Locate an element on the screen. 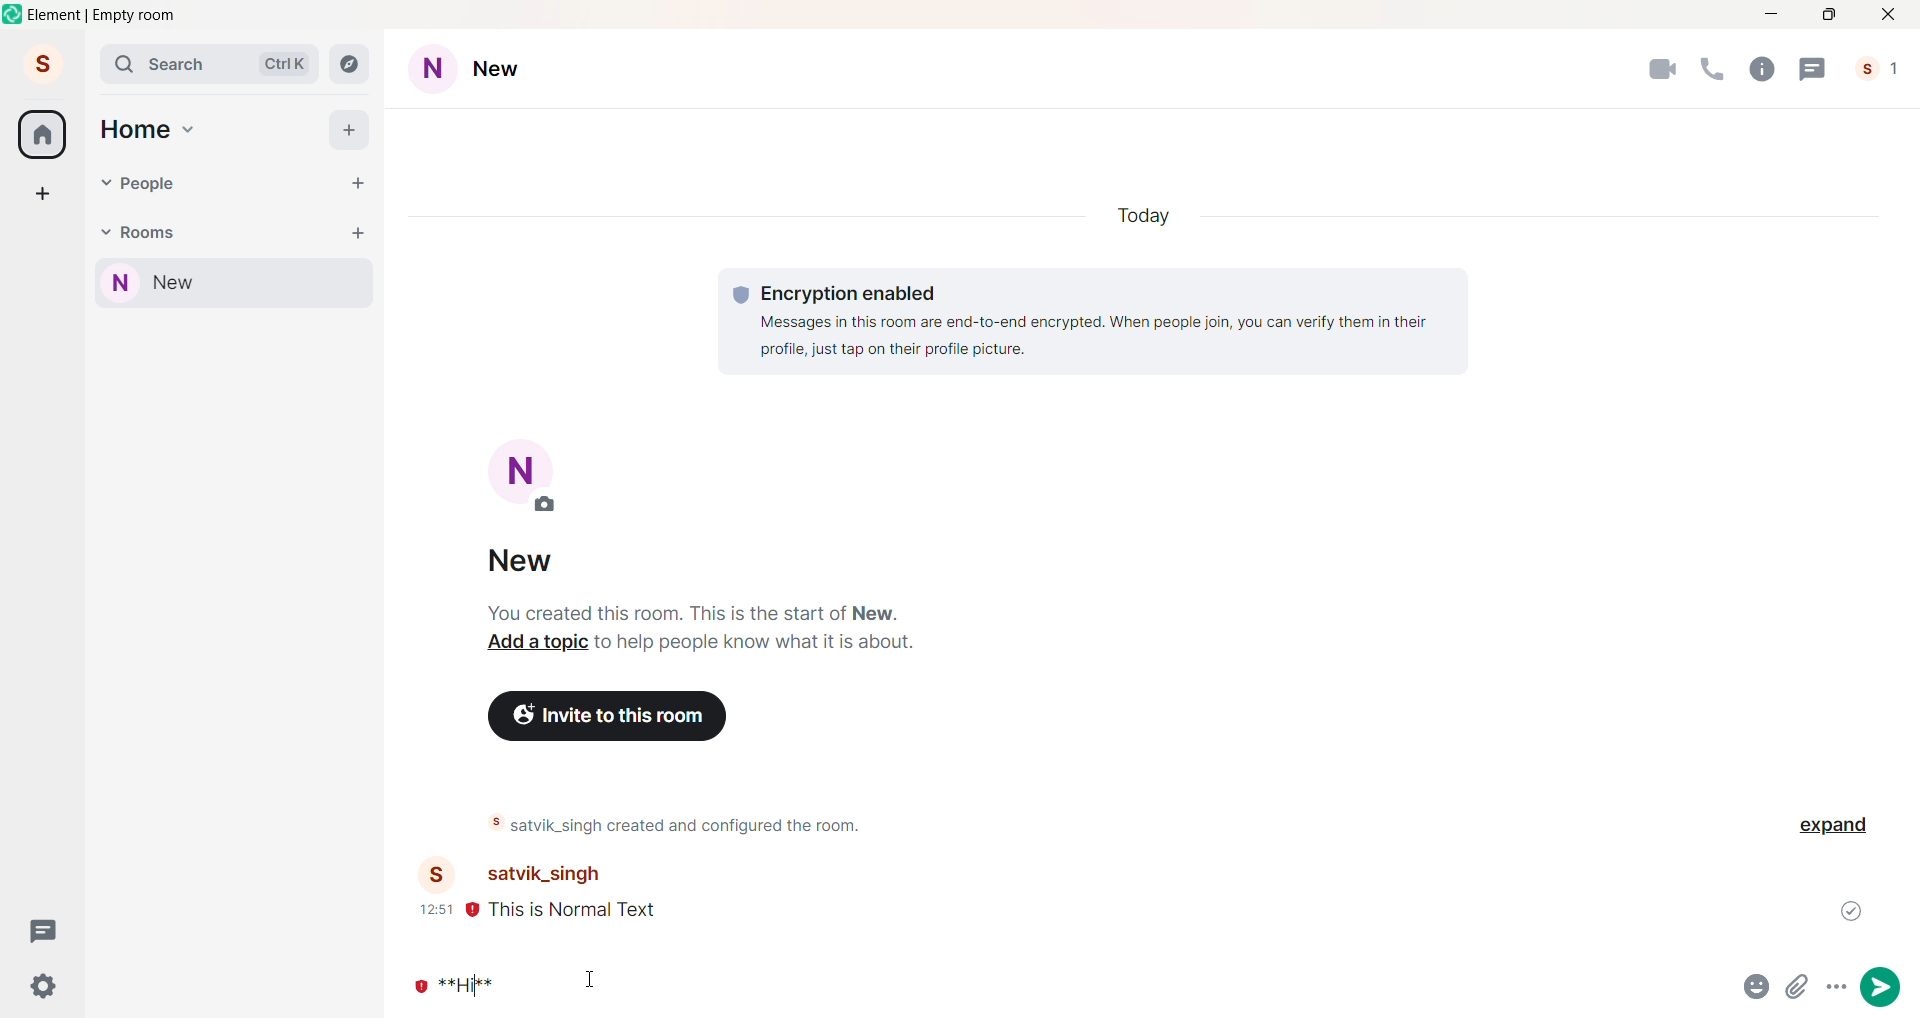 This screenshot has width=1920, height=1018. People is located at coordinates (1882, 69).